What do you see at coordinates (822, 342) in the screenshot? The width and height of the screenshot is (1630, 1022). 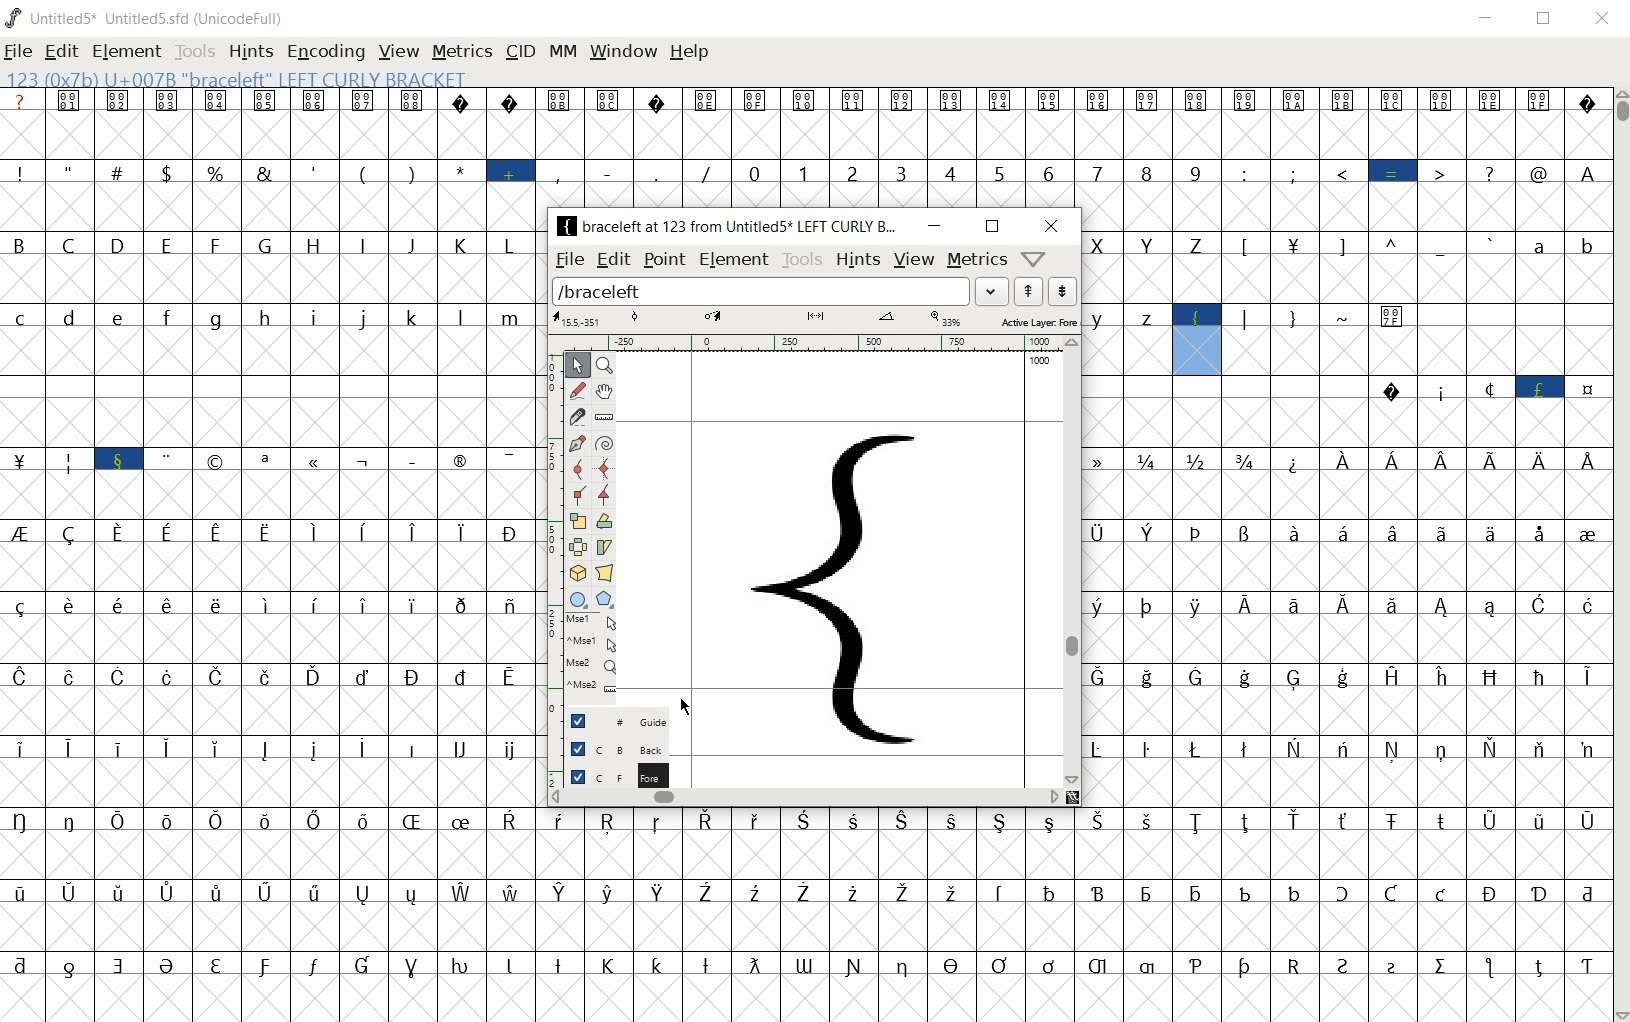 I see `ruler` at bounding box center [822, 342].